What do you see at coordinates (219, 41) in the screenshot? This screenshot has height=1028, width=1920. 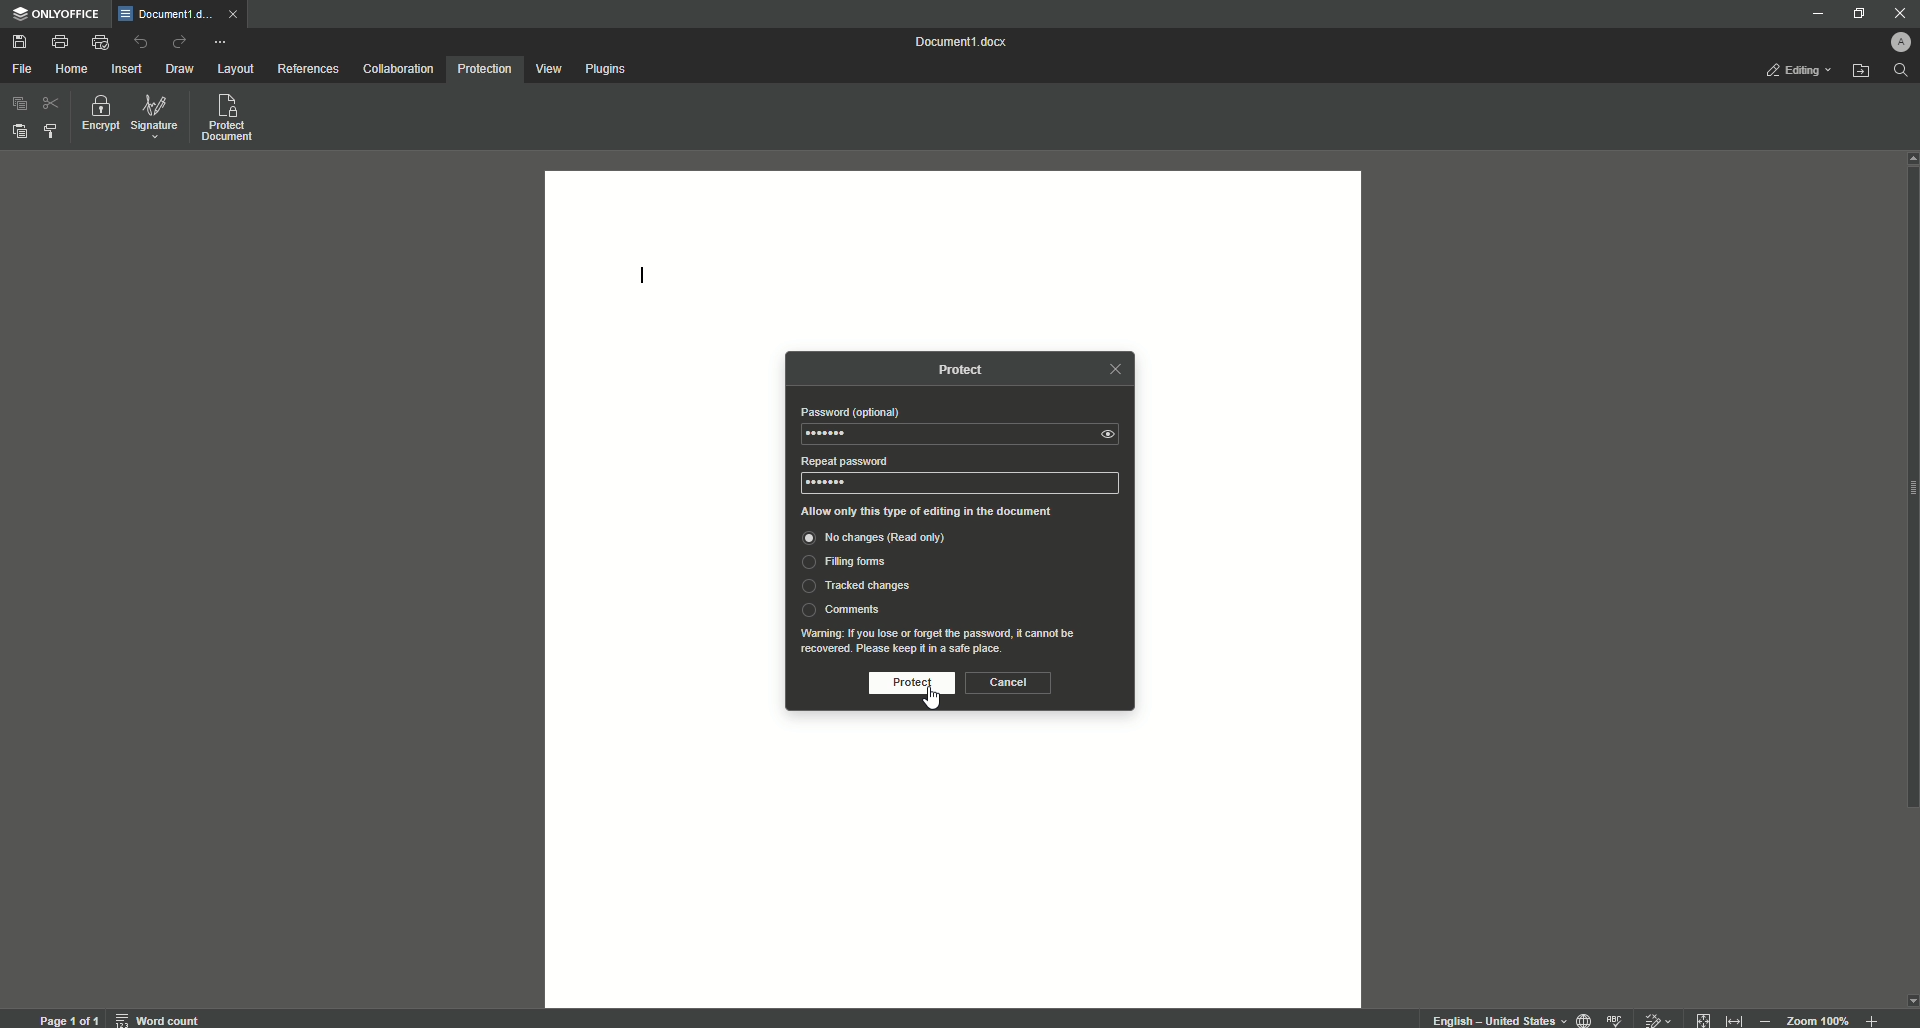 I see `More Actions` at bounding box center [219, 41].